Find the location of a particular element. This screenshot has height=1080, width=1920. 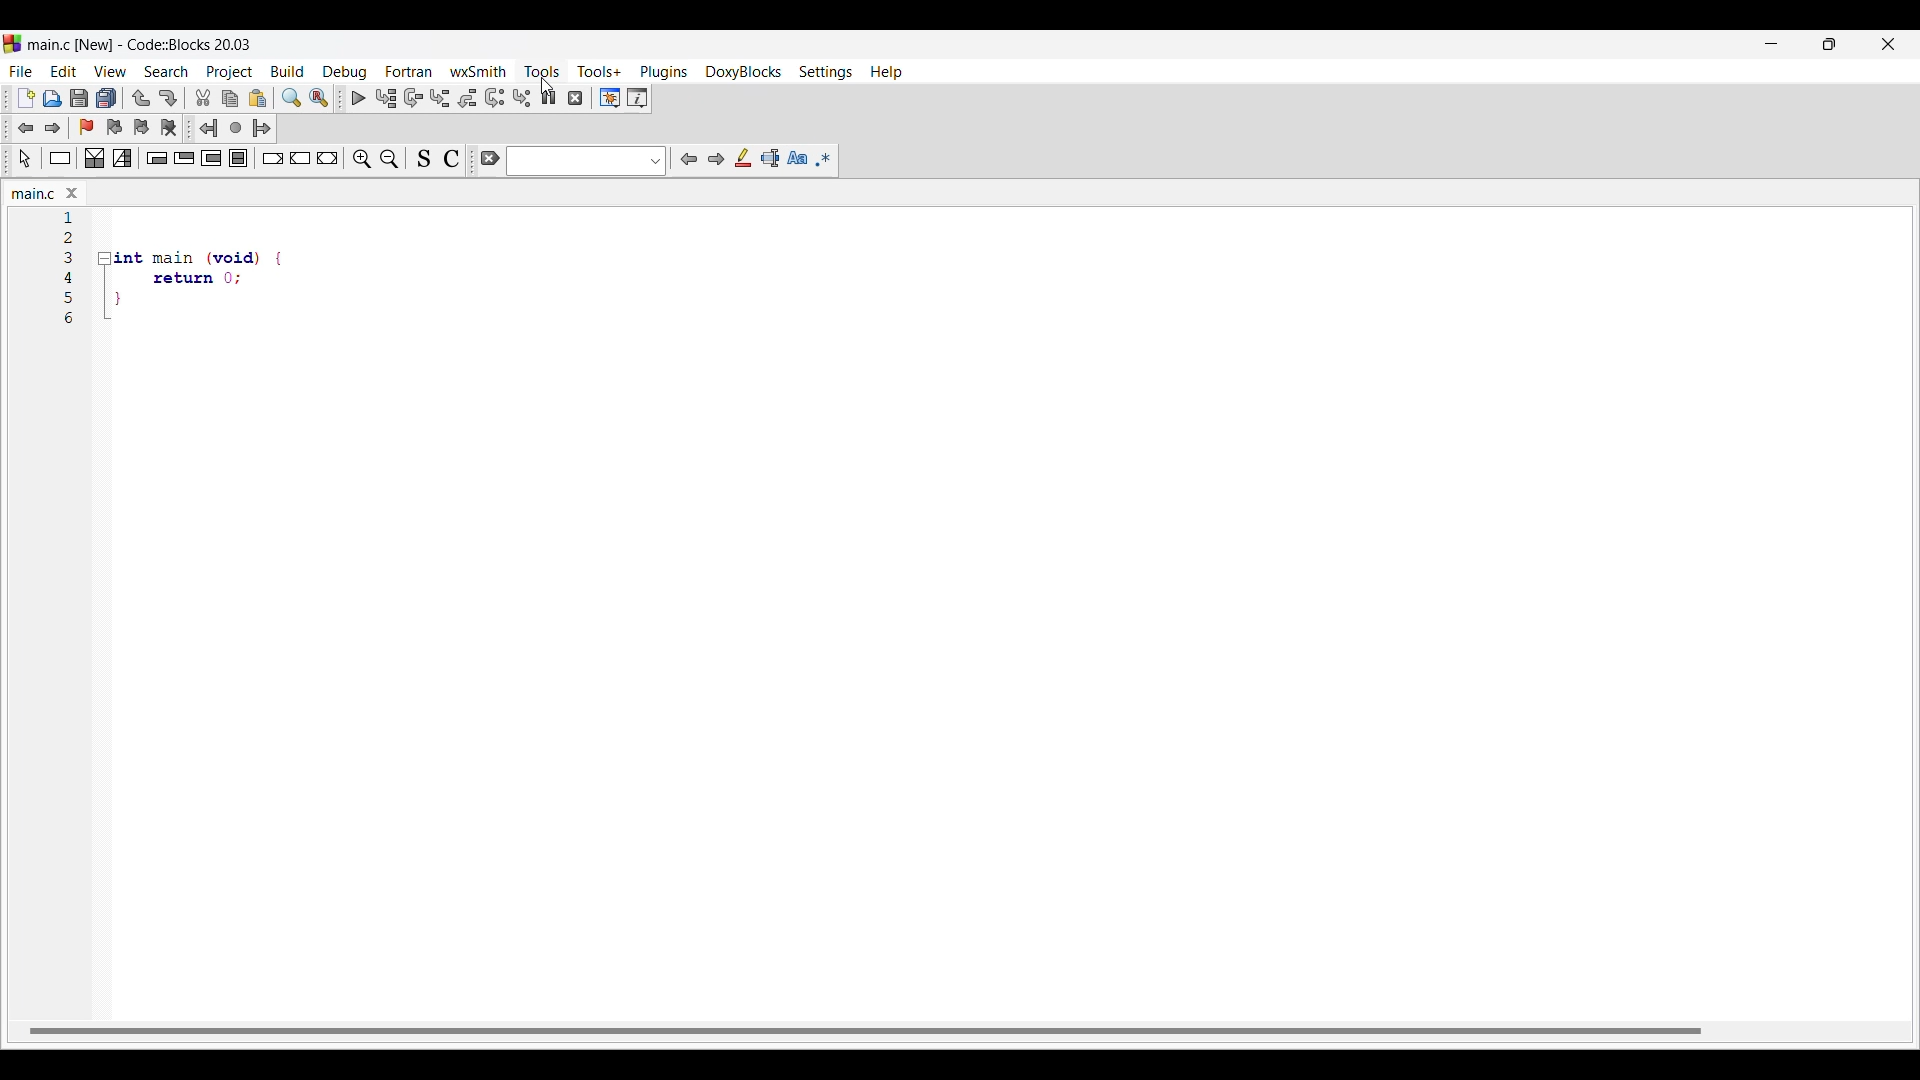

Stop debugger is located at coordinates (575, 98).